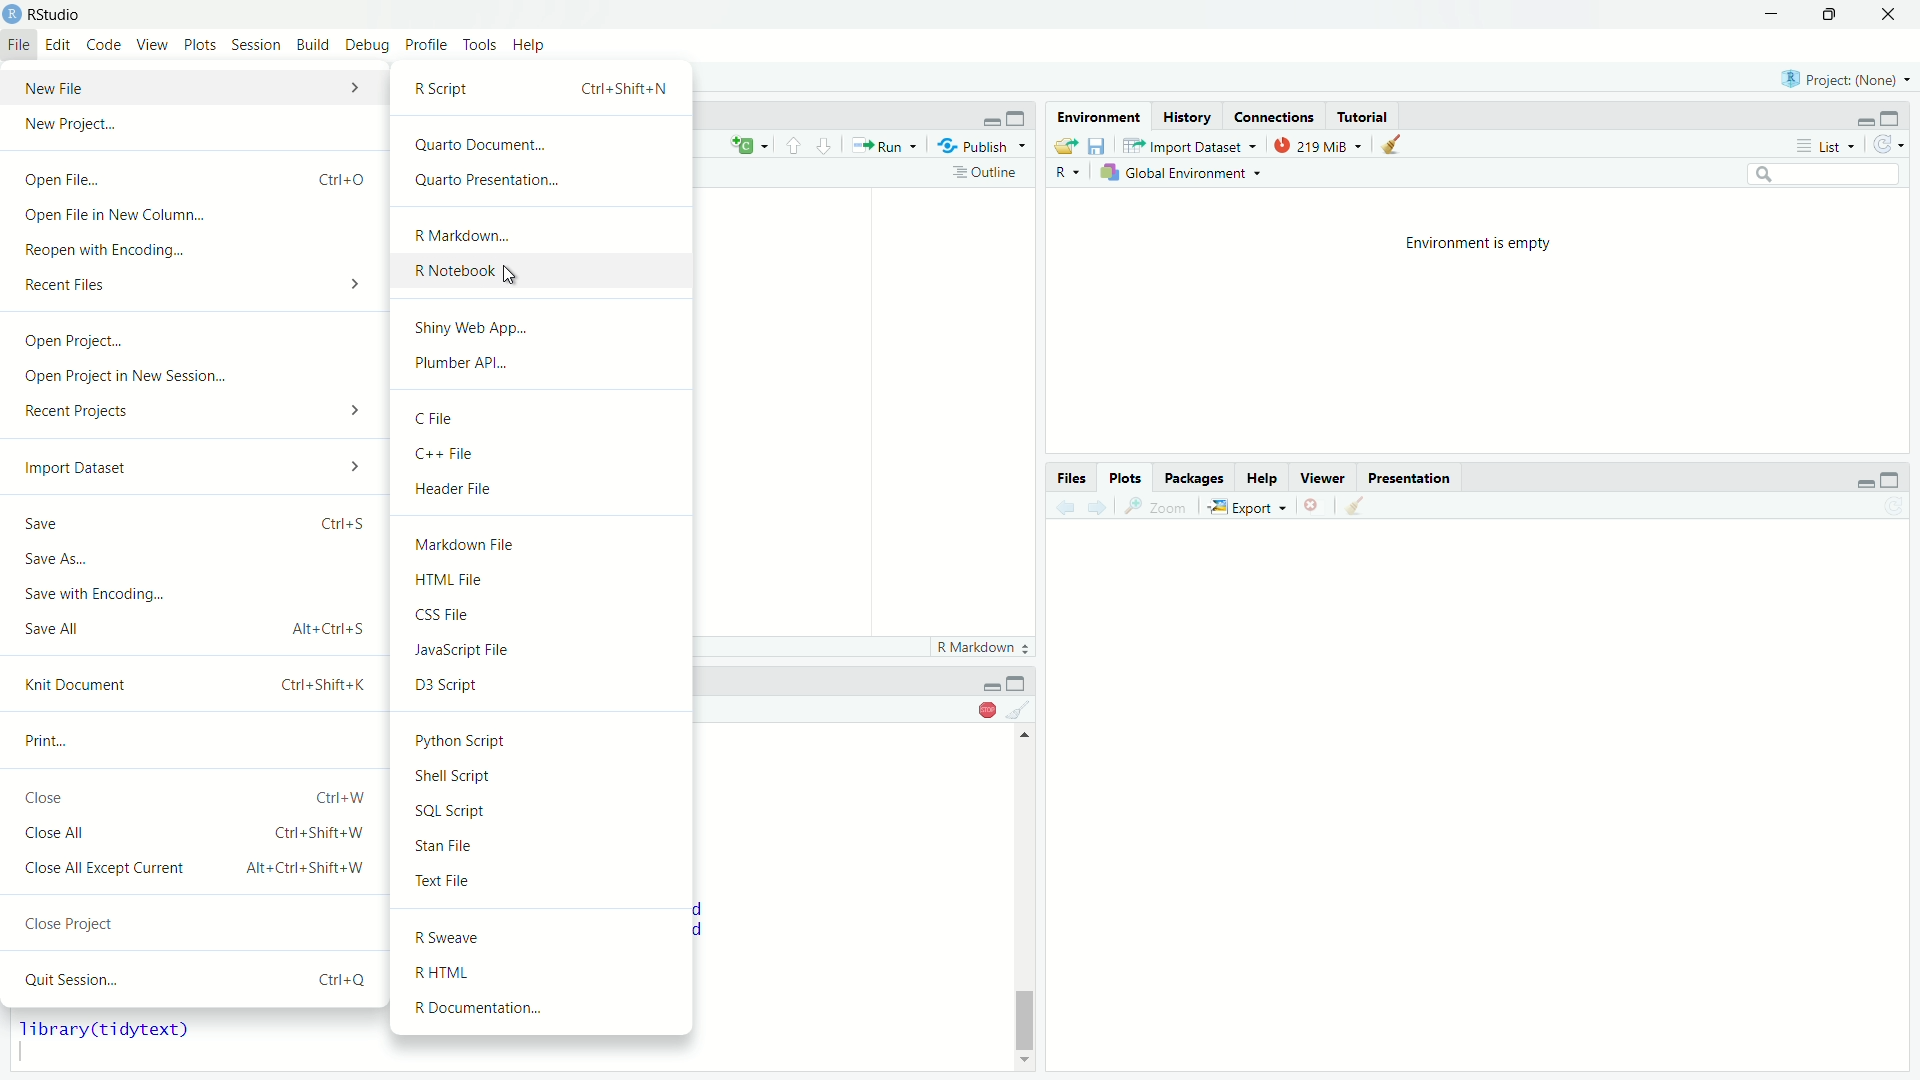 This screenshot has width=1920, height=1080. I want to click on Knit Document, so click(194, 683).